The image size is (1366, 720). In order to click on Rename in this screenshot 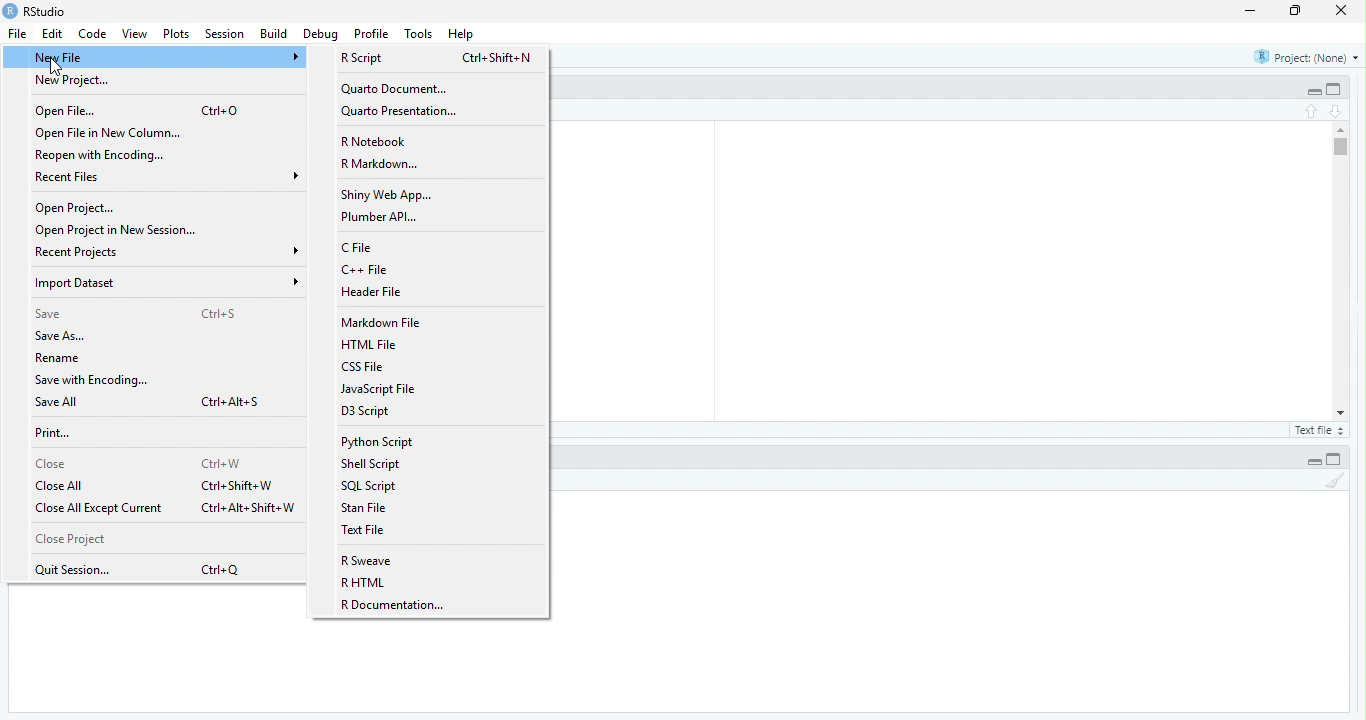, I will do `click(60, 358)`.